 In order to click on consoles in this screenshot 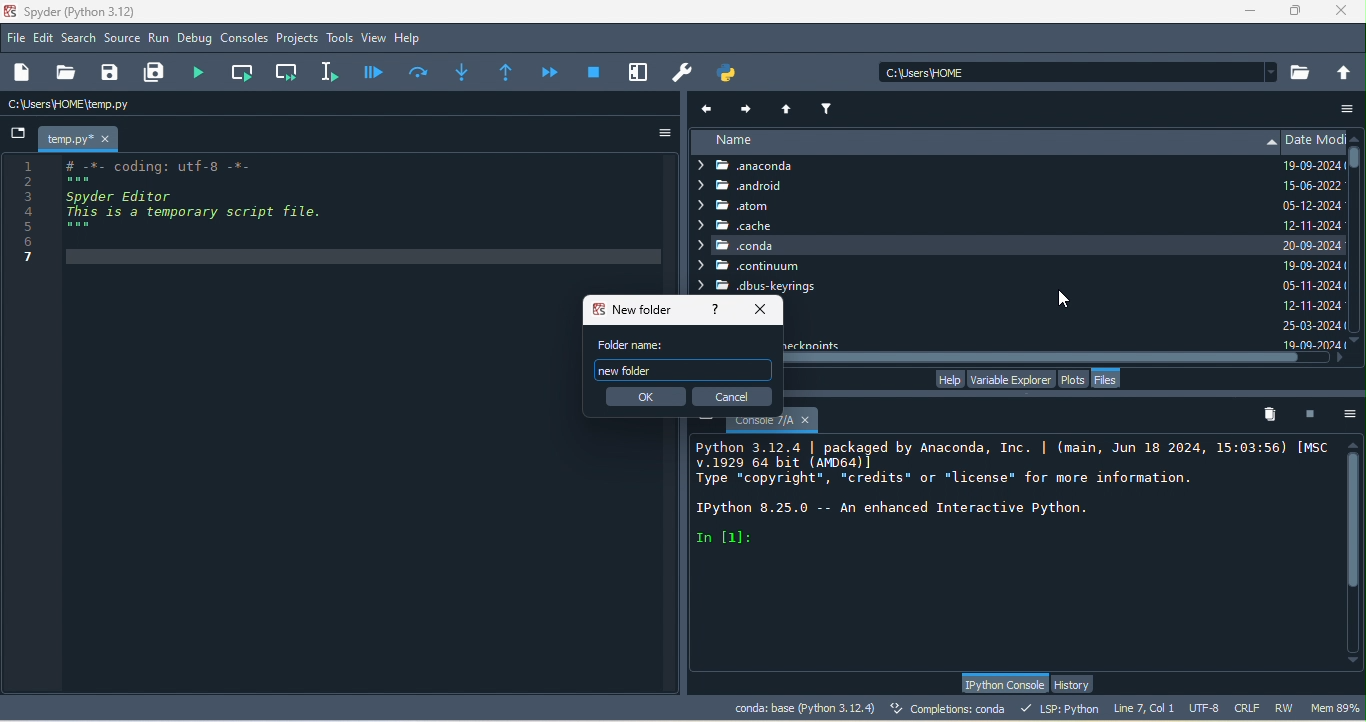, I will do `click(245, 39)`.